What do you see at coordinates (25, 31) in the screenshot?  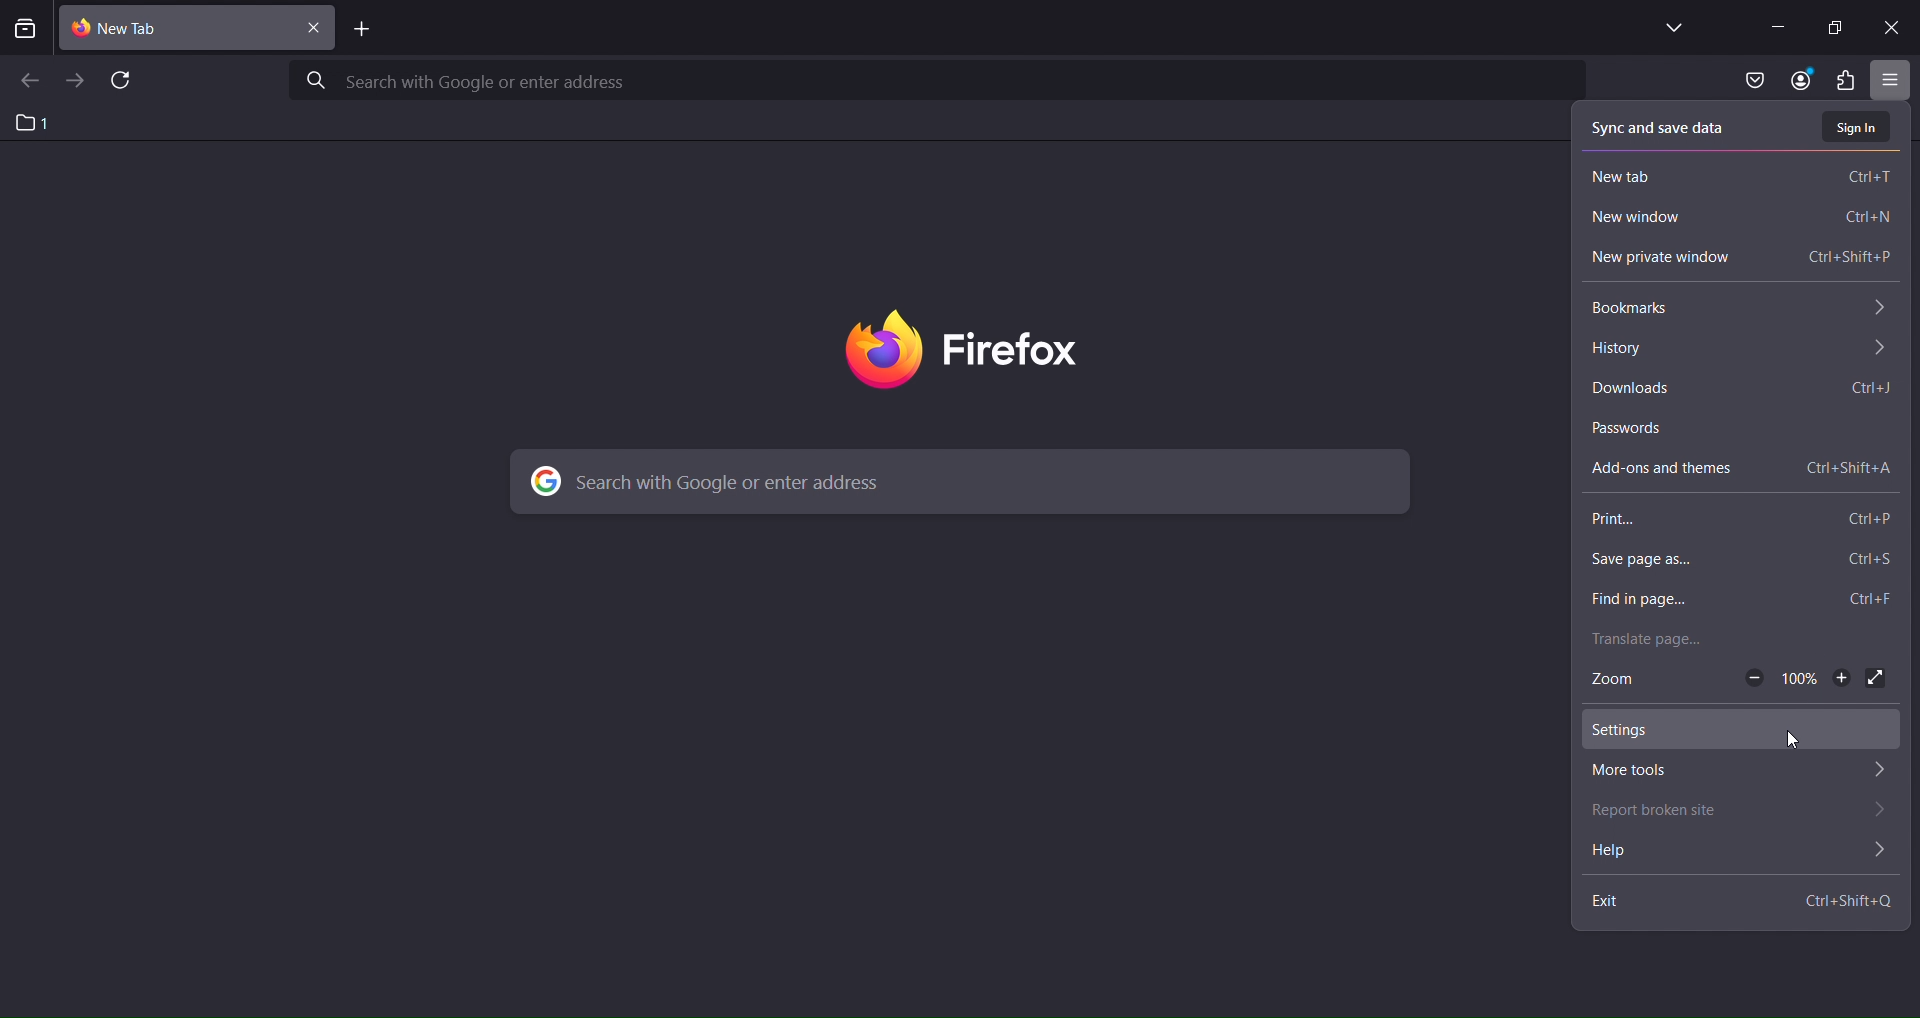 I see `search tab` at bounding box center [25, 31].